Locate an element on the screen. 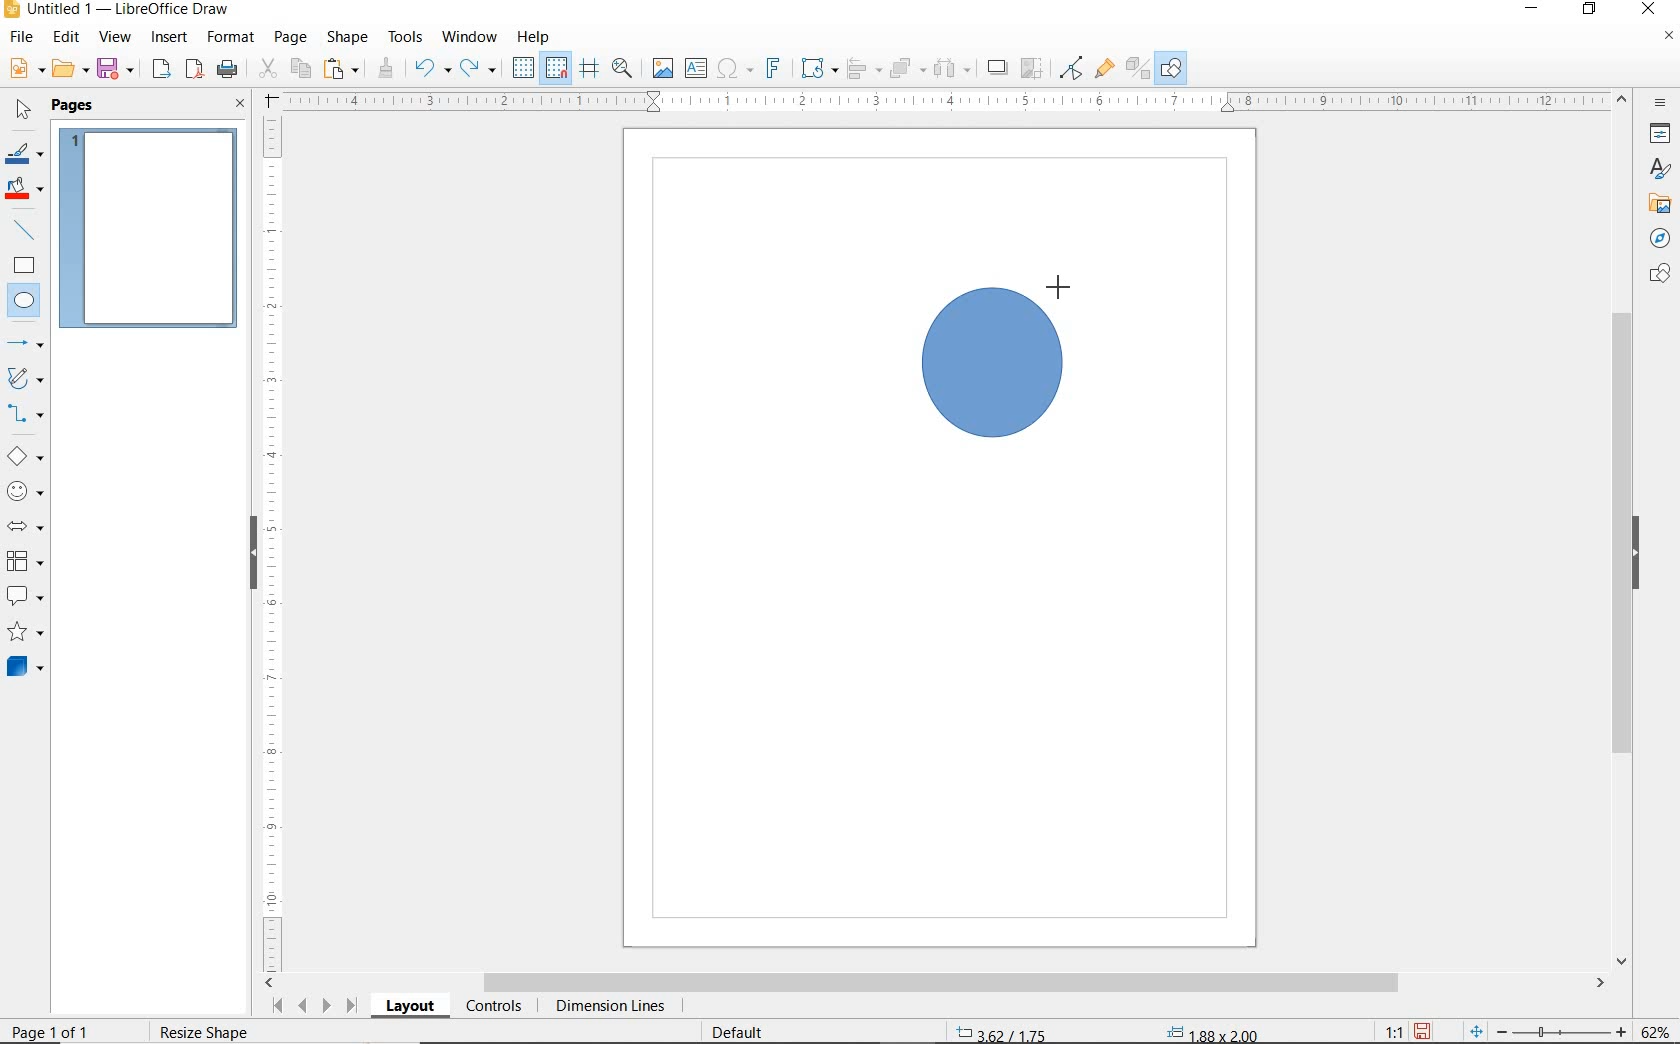 The image size is (1680, 1044). NEW is located at coordinates (24, 69).